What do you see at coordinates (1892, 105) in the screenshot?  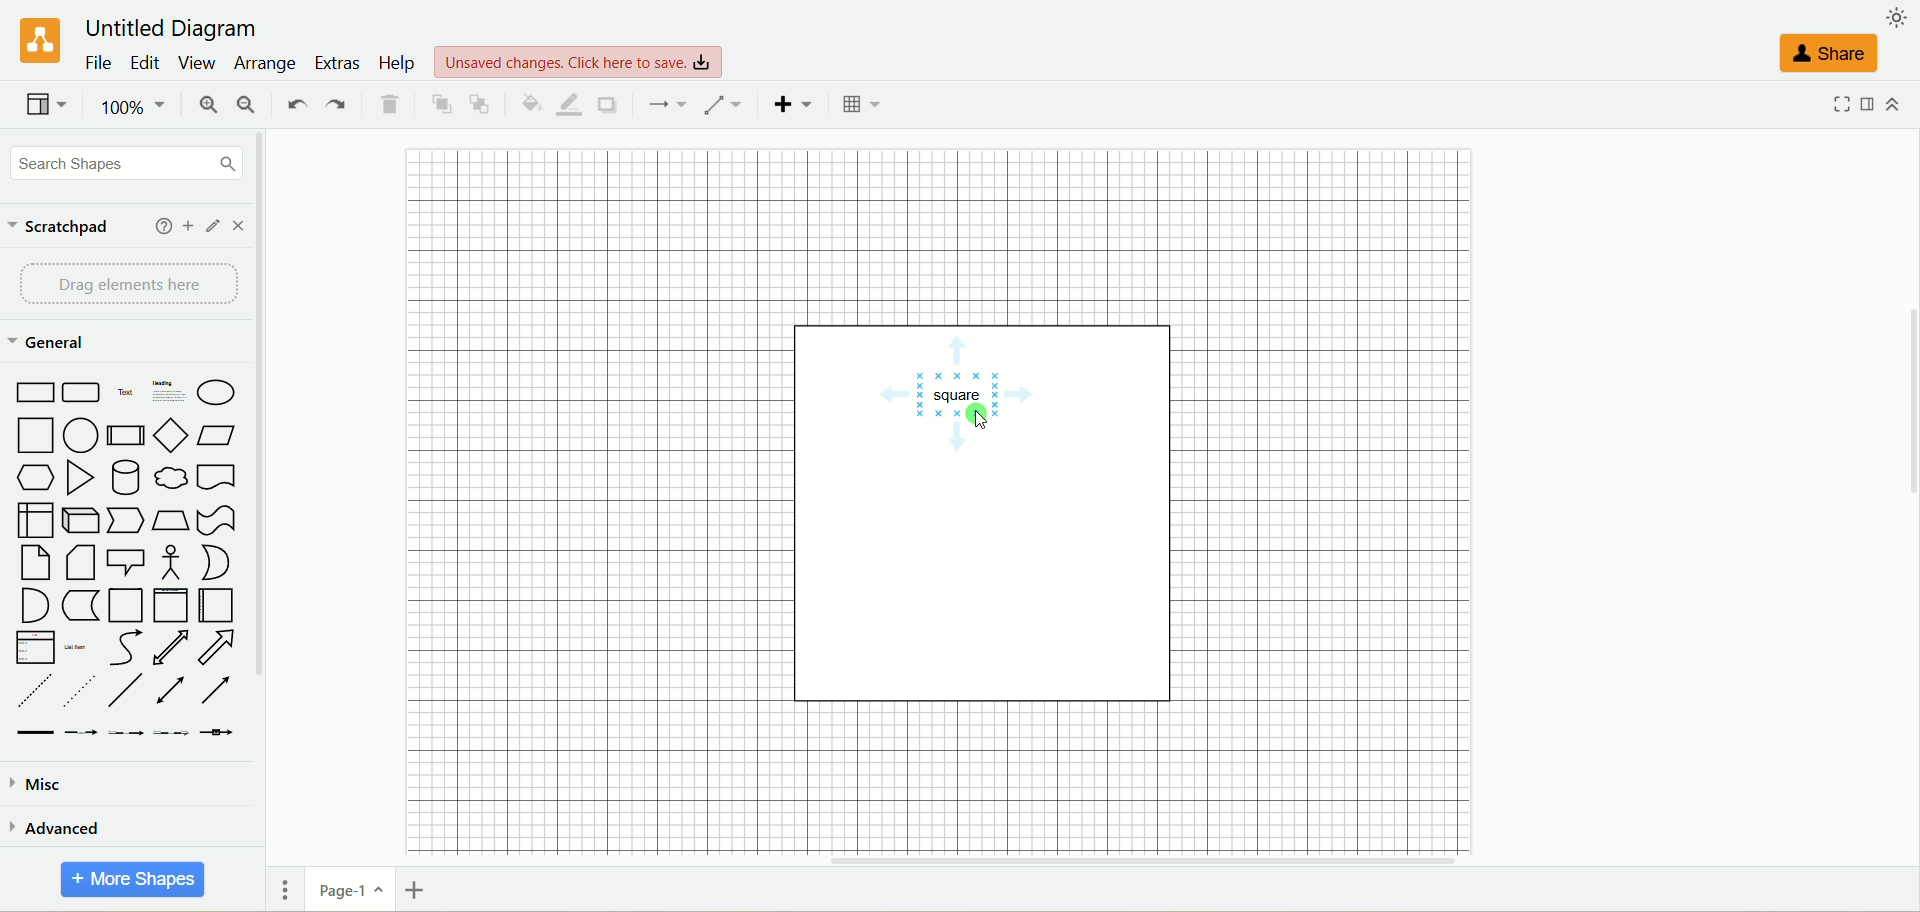 I see `collapse/expand` at bounding box center [1892, 105].